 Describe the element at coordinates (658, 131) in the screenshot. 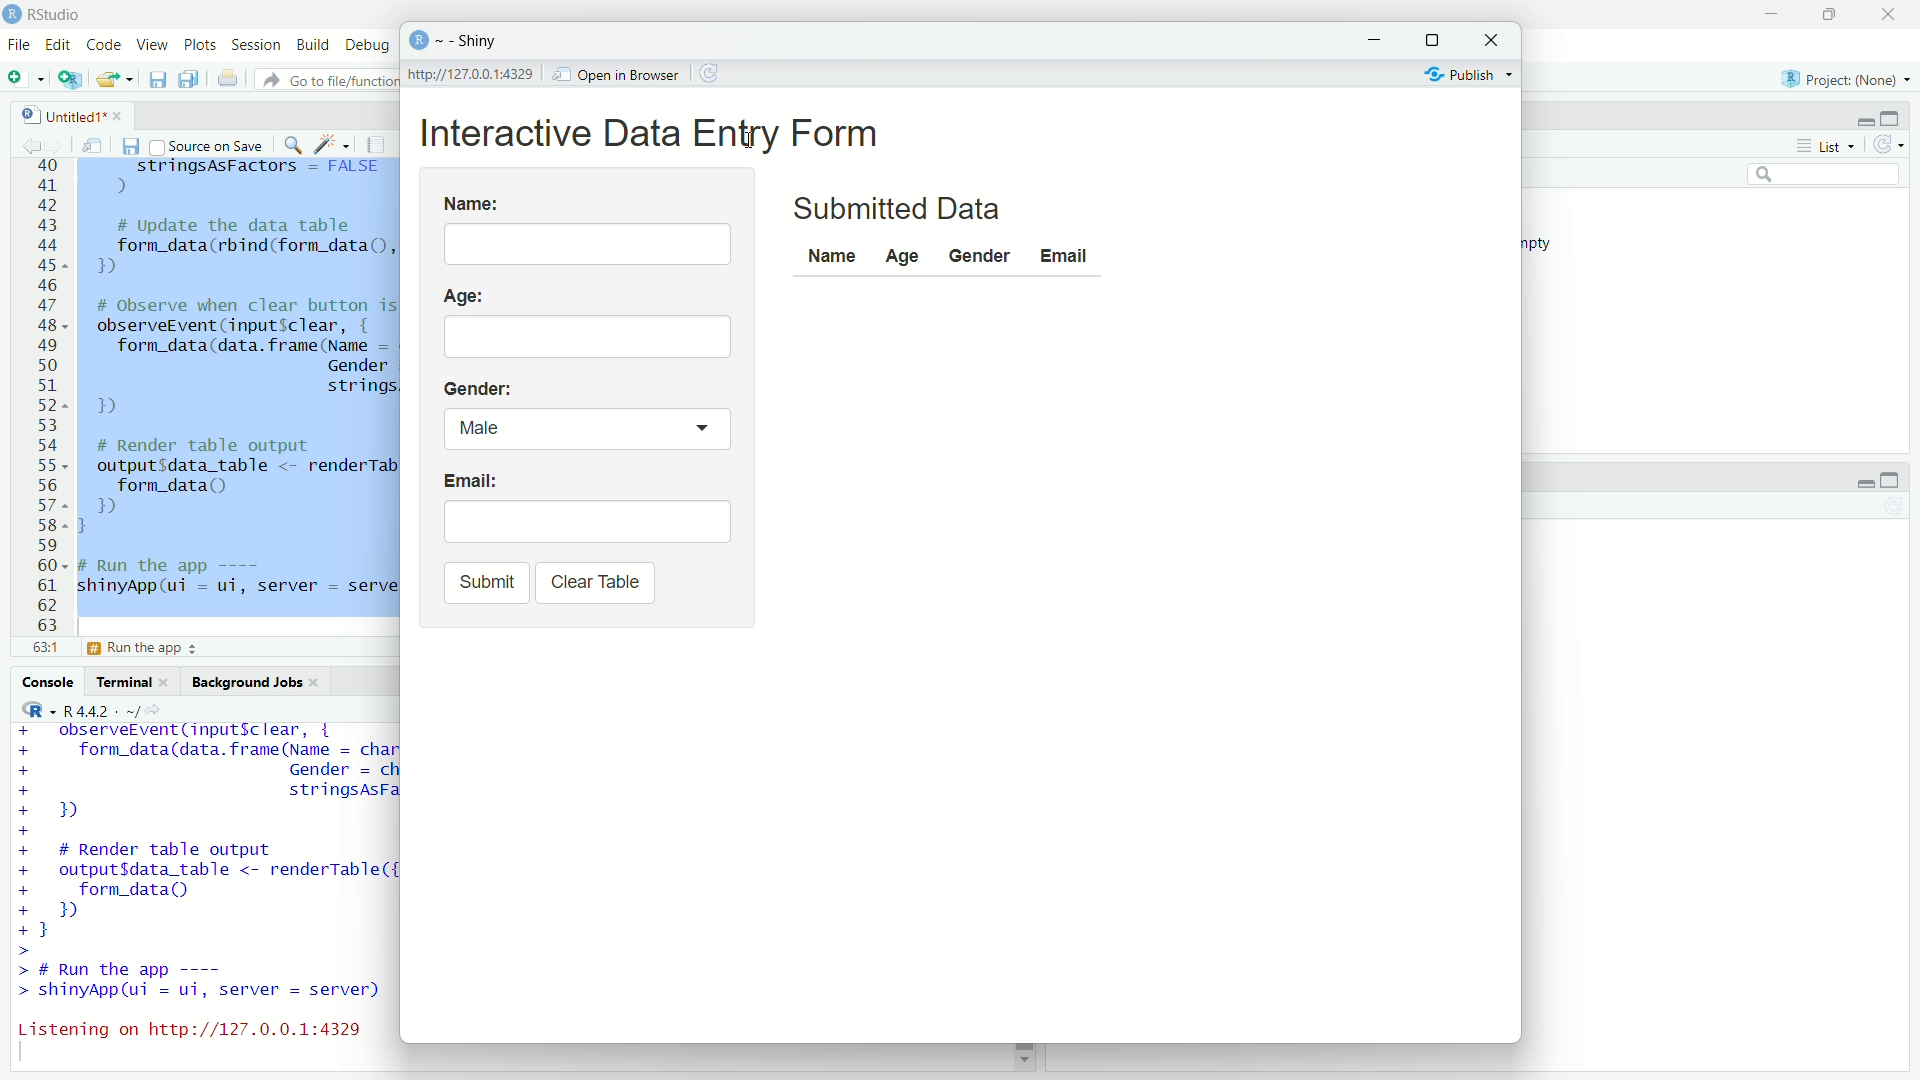

I see `Interactive Data Entry Form` at that location.